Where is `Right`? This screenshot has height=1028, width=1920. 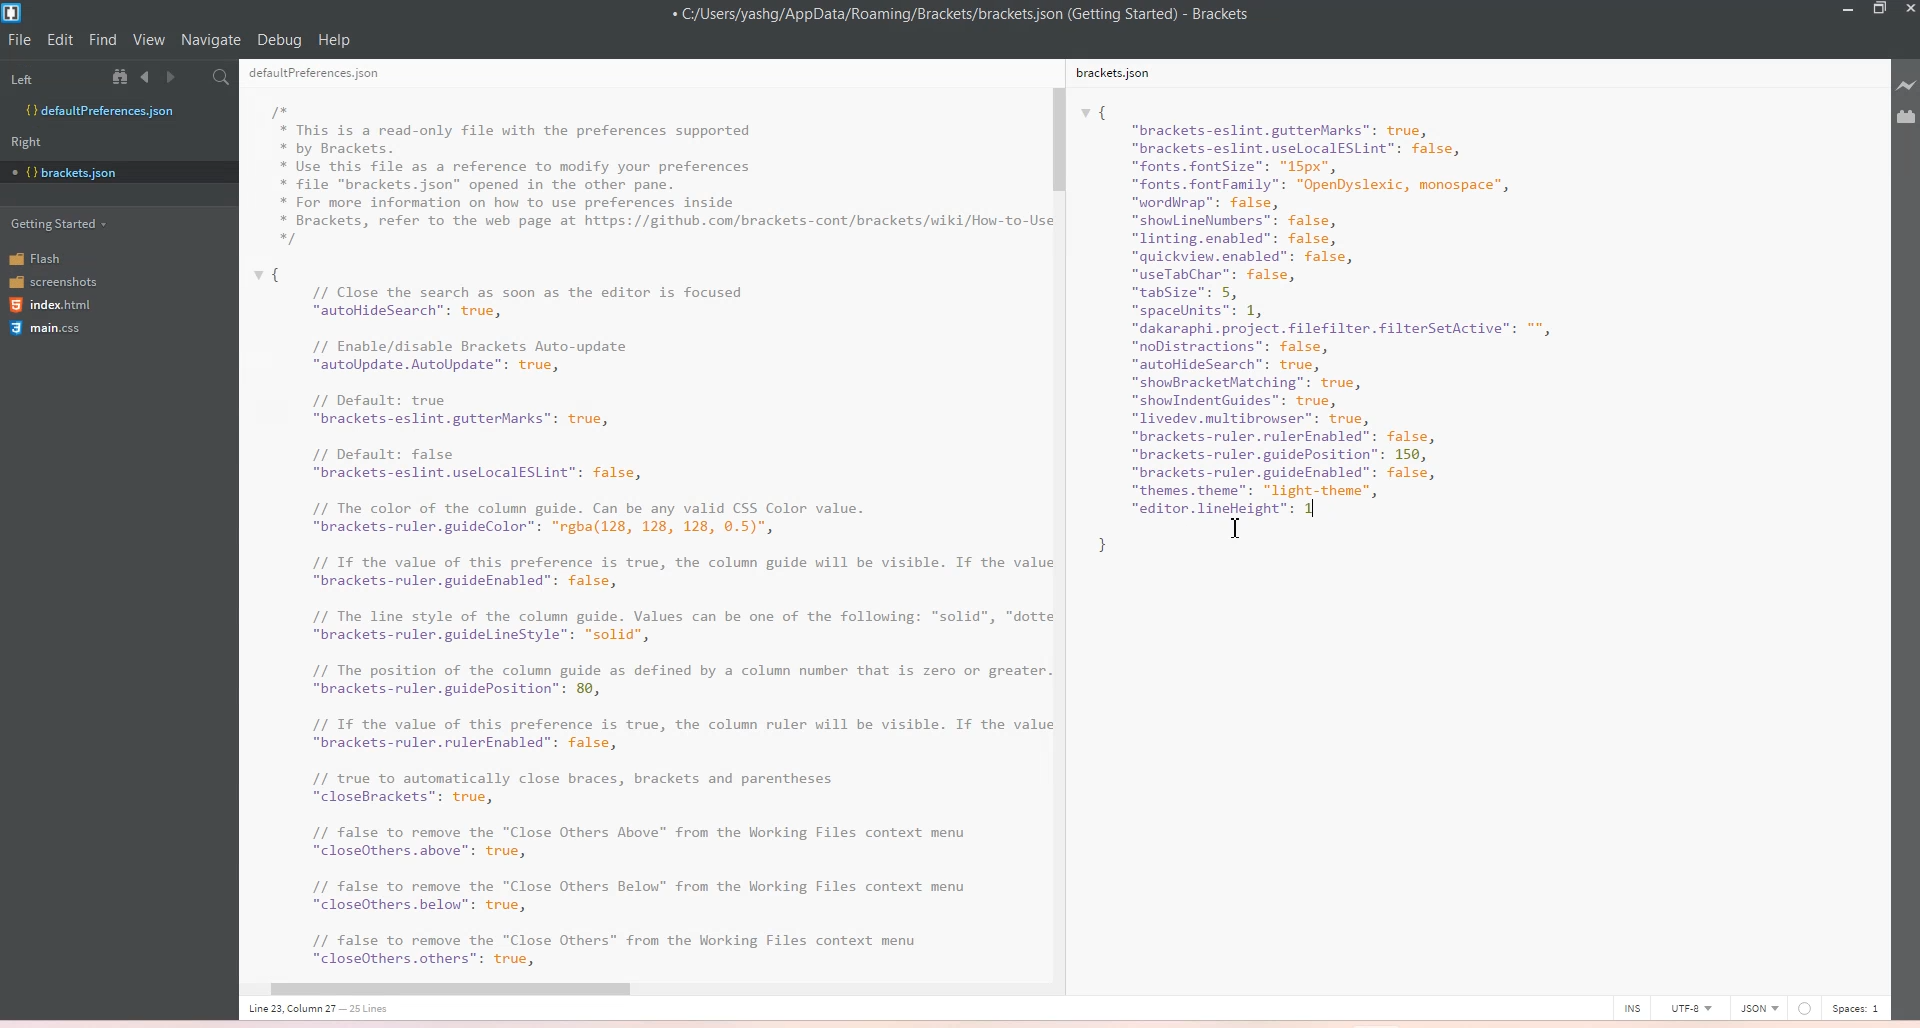 Right is located at coordinates (33, 141).